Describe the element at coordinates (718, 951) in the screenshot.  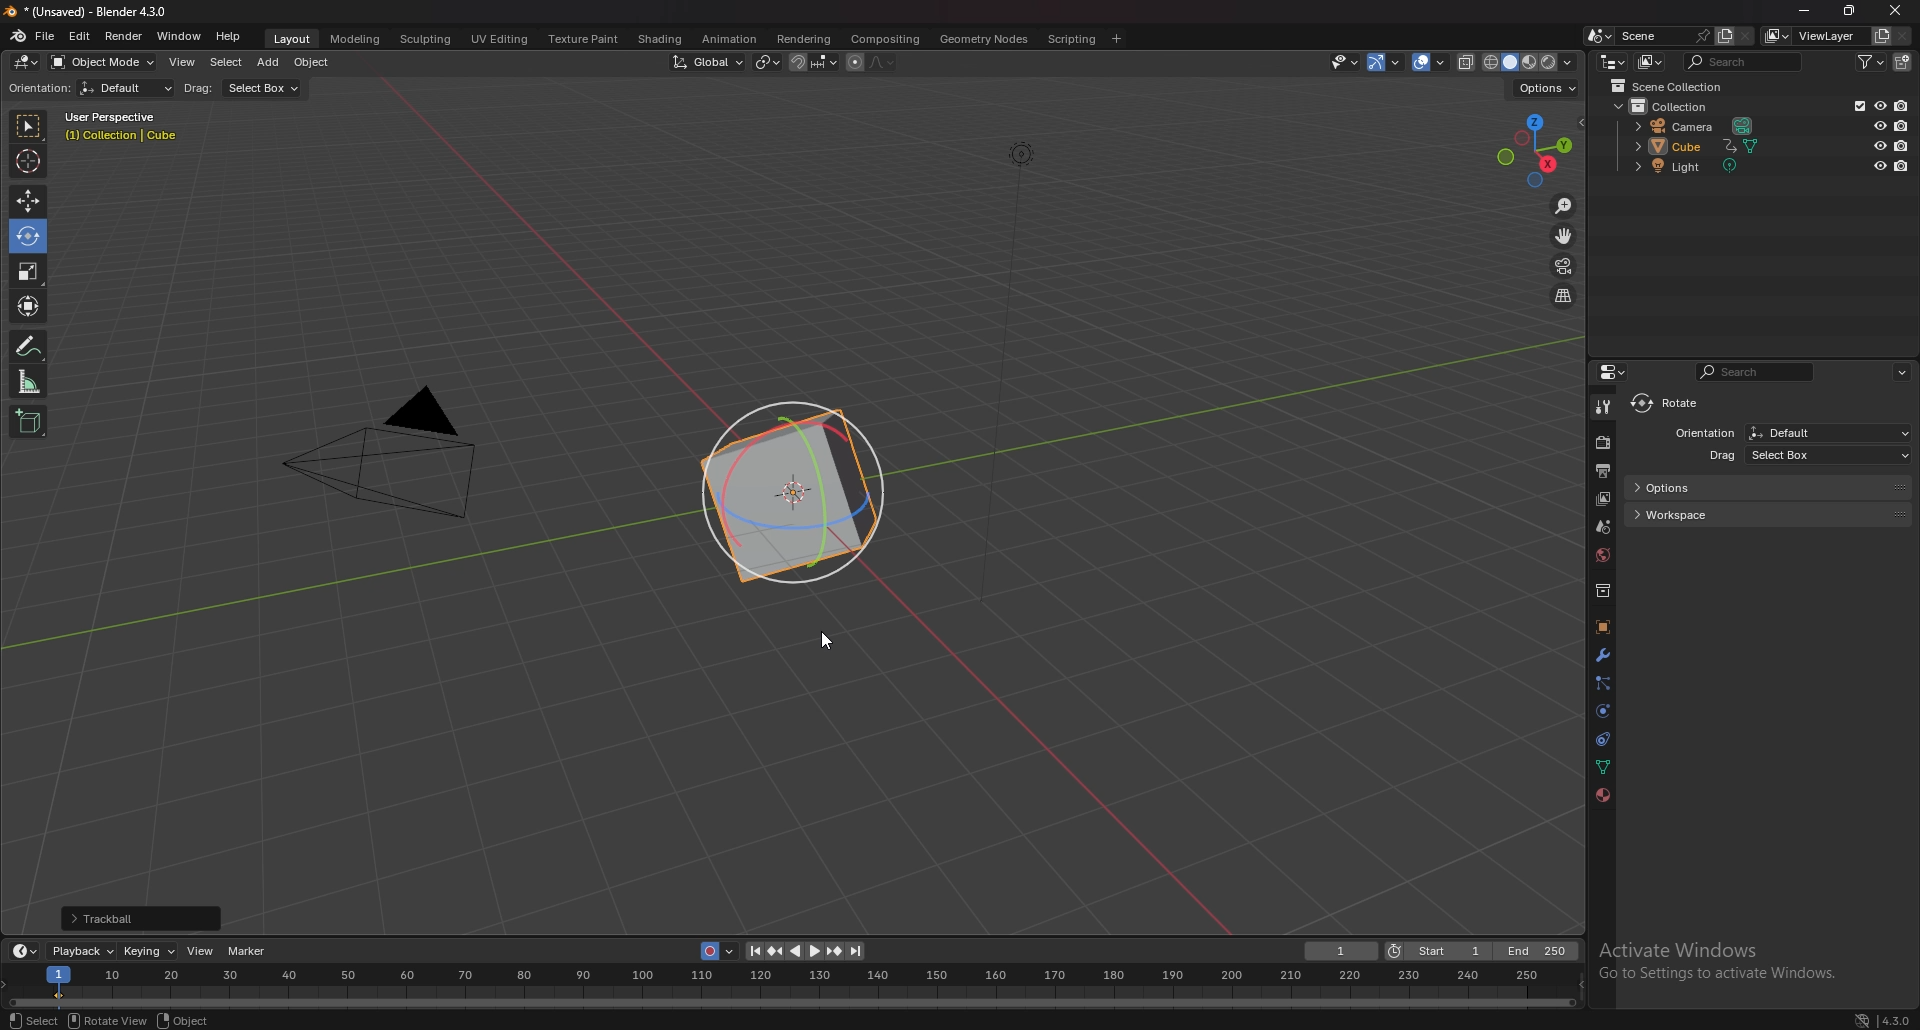
I see `auto keying` at that location.